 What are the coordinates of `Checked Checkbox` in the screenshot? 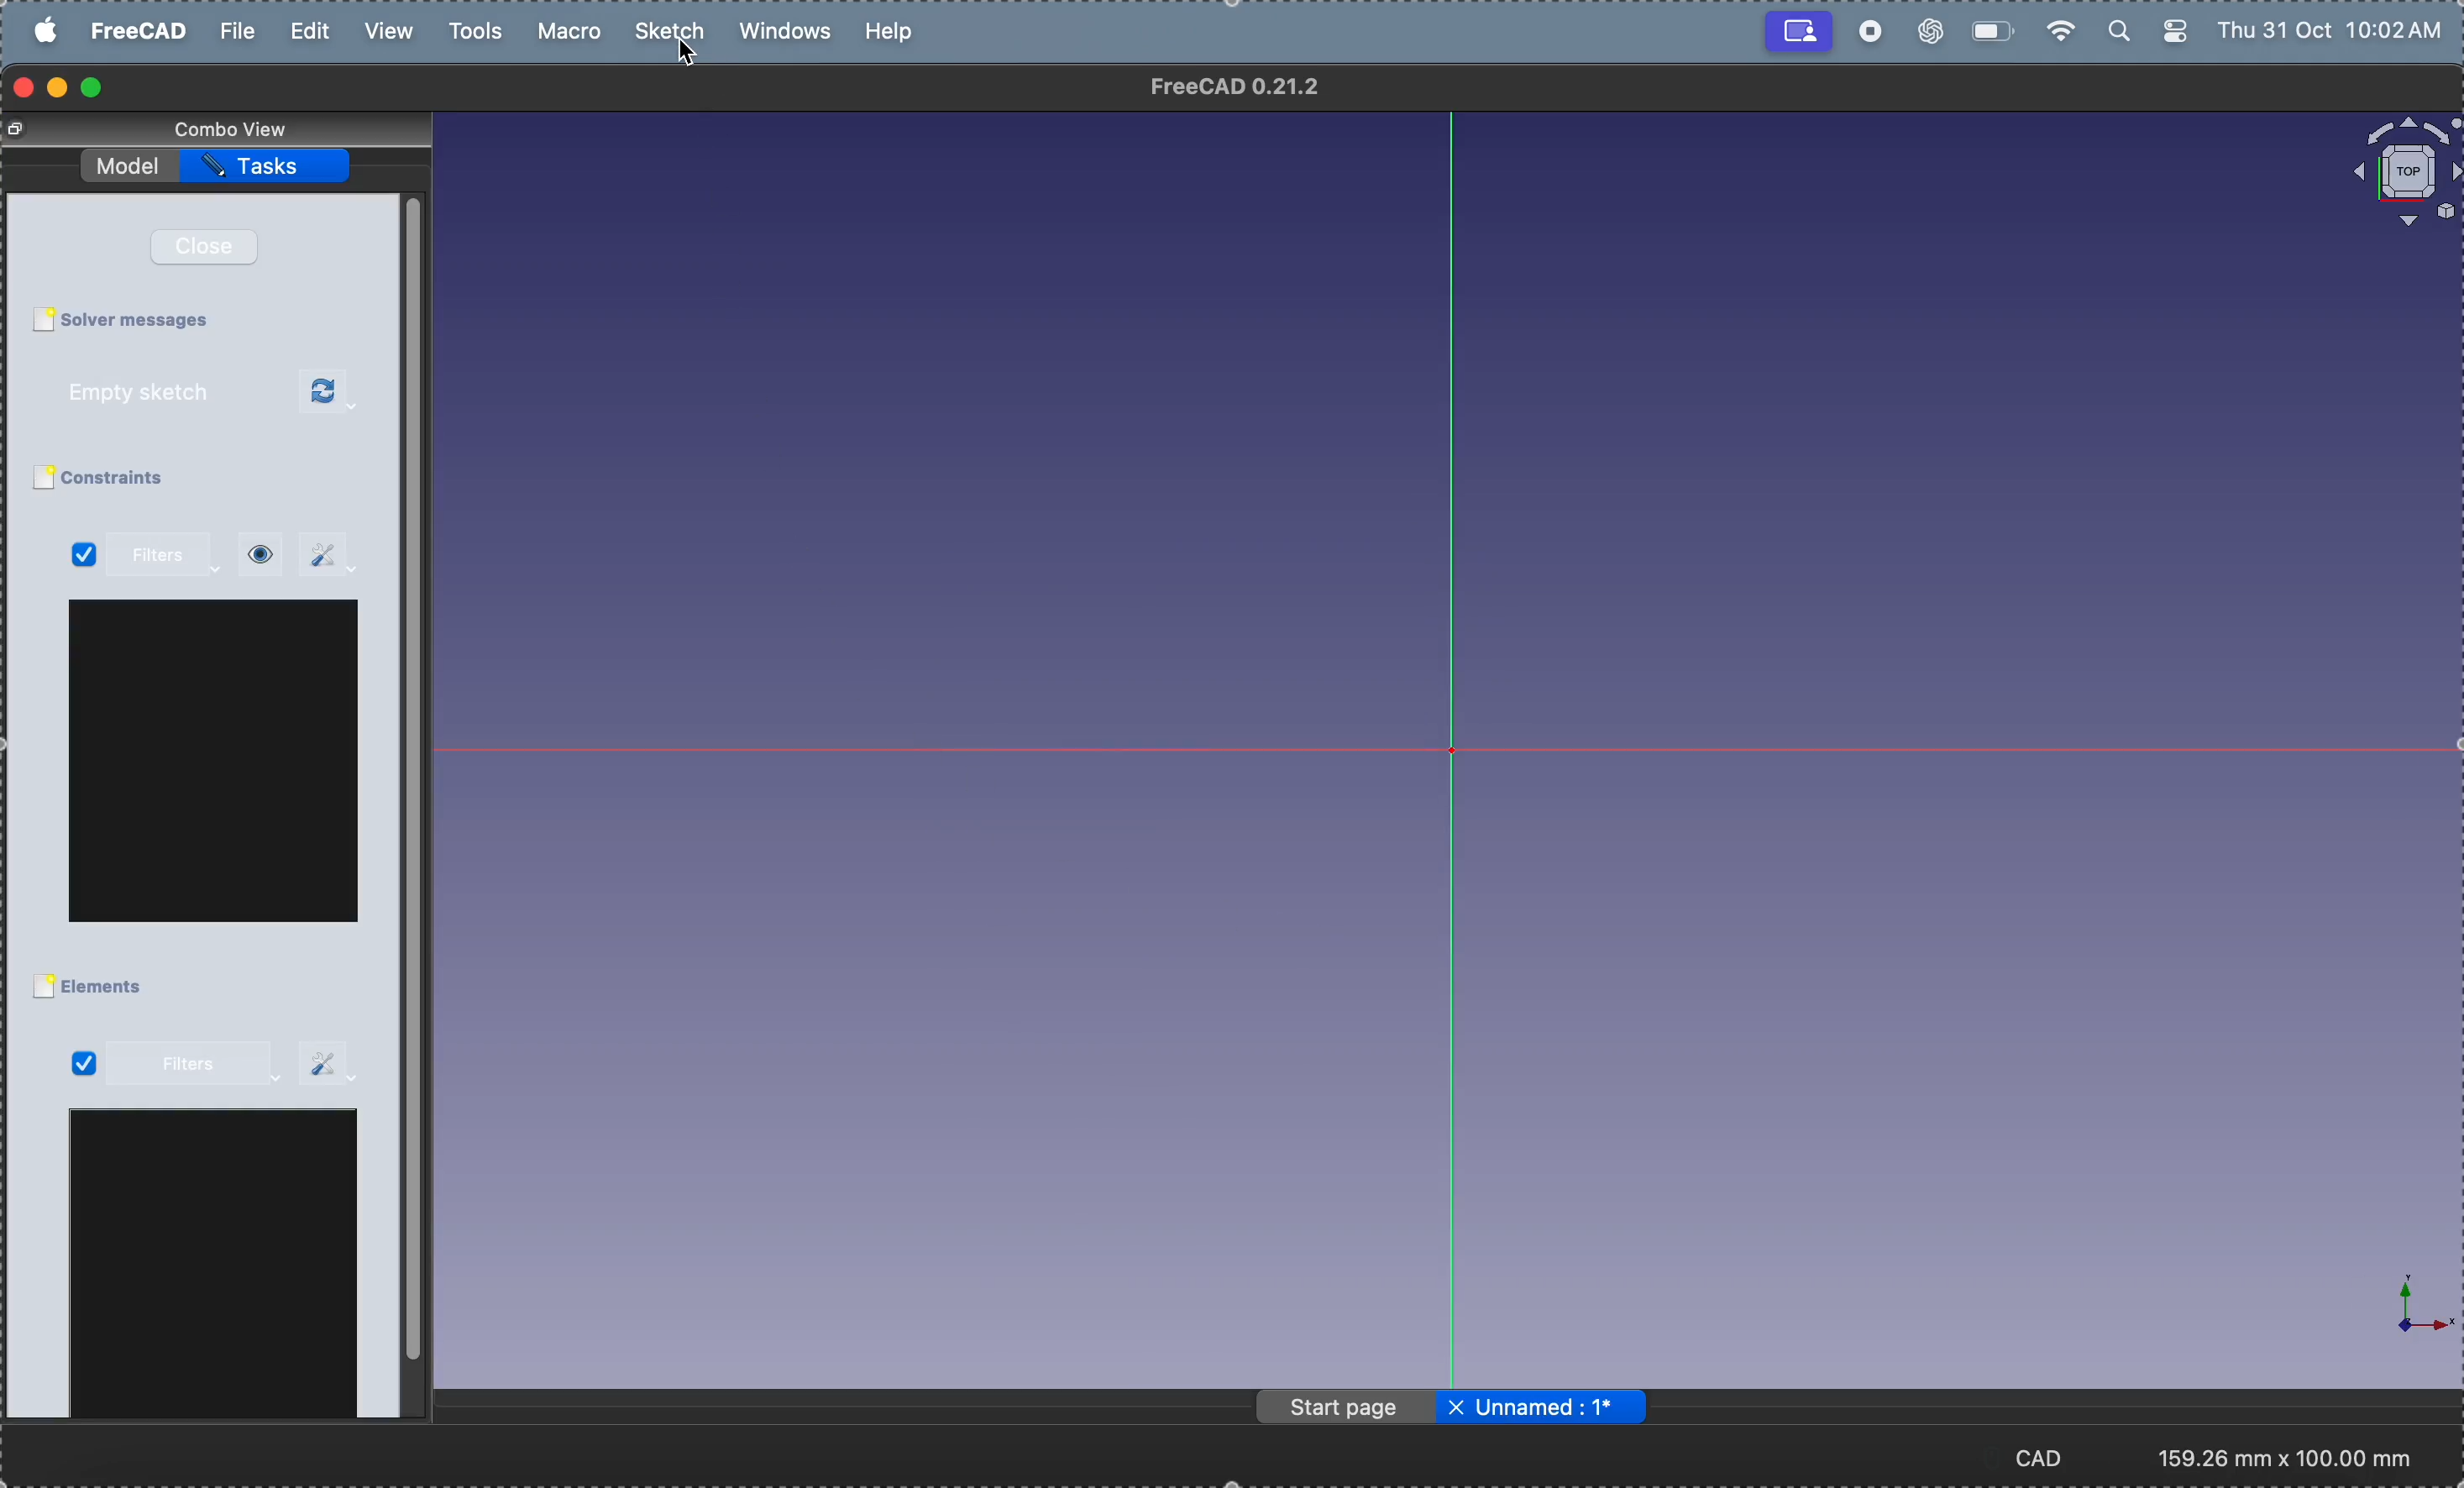 It's located at (85, 557).